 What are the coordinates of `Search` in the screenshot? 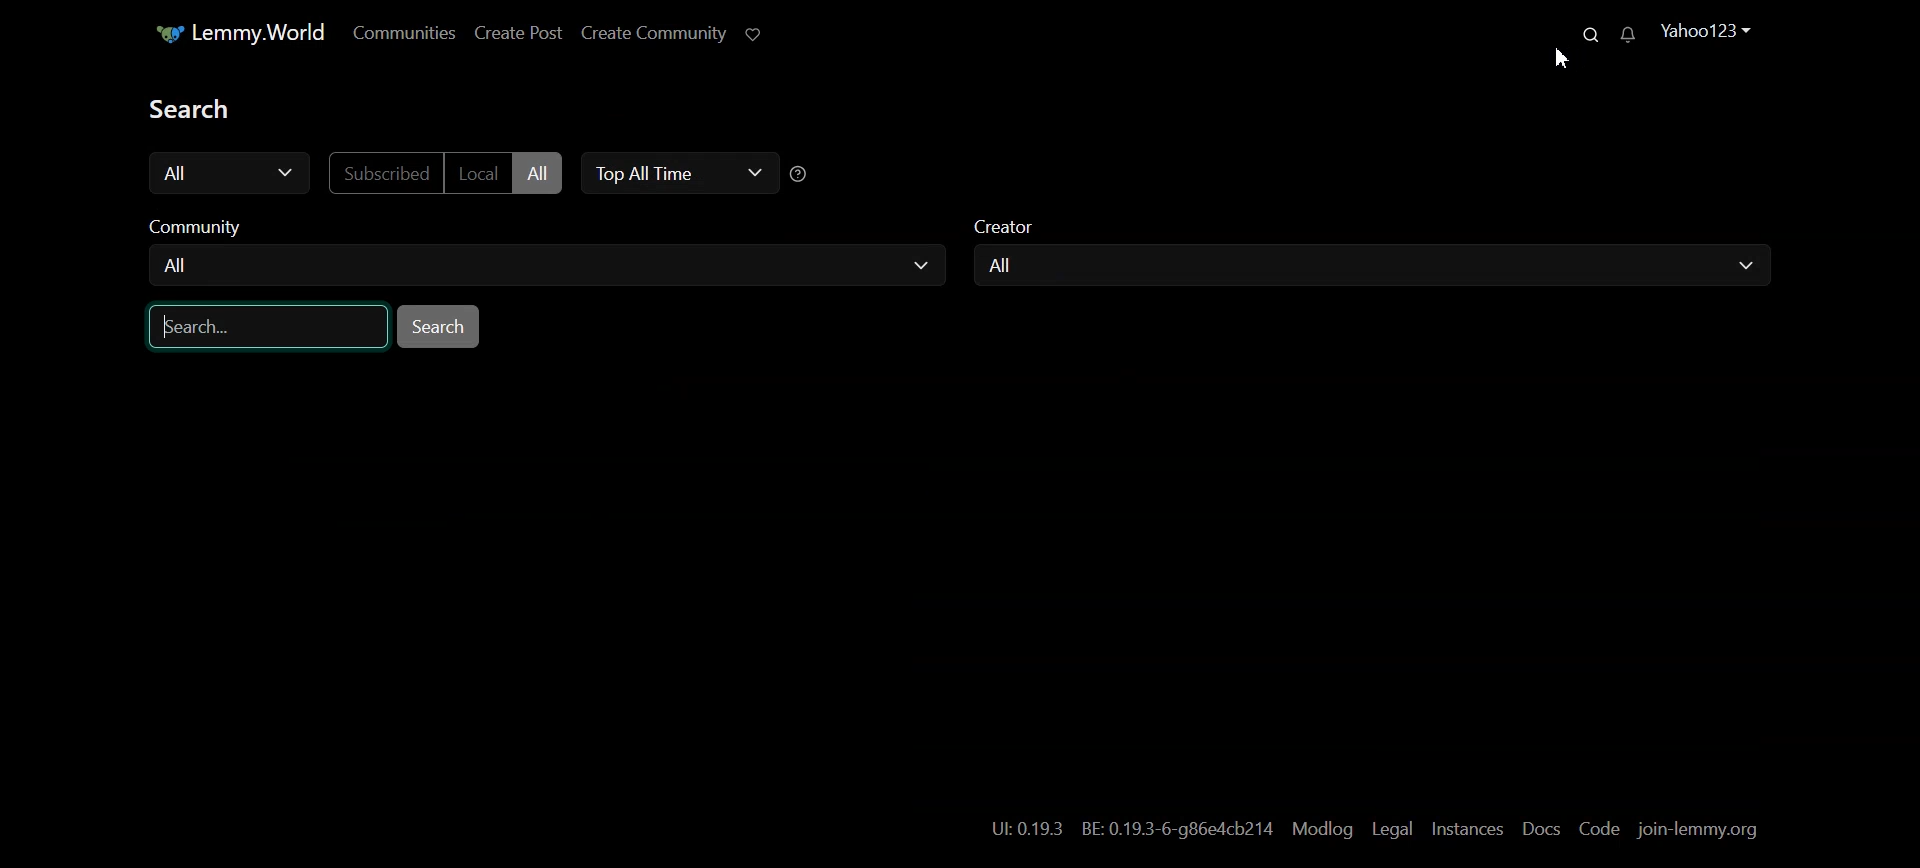 It's located at (1586, 33).